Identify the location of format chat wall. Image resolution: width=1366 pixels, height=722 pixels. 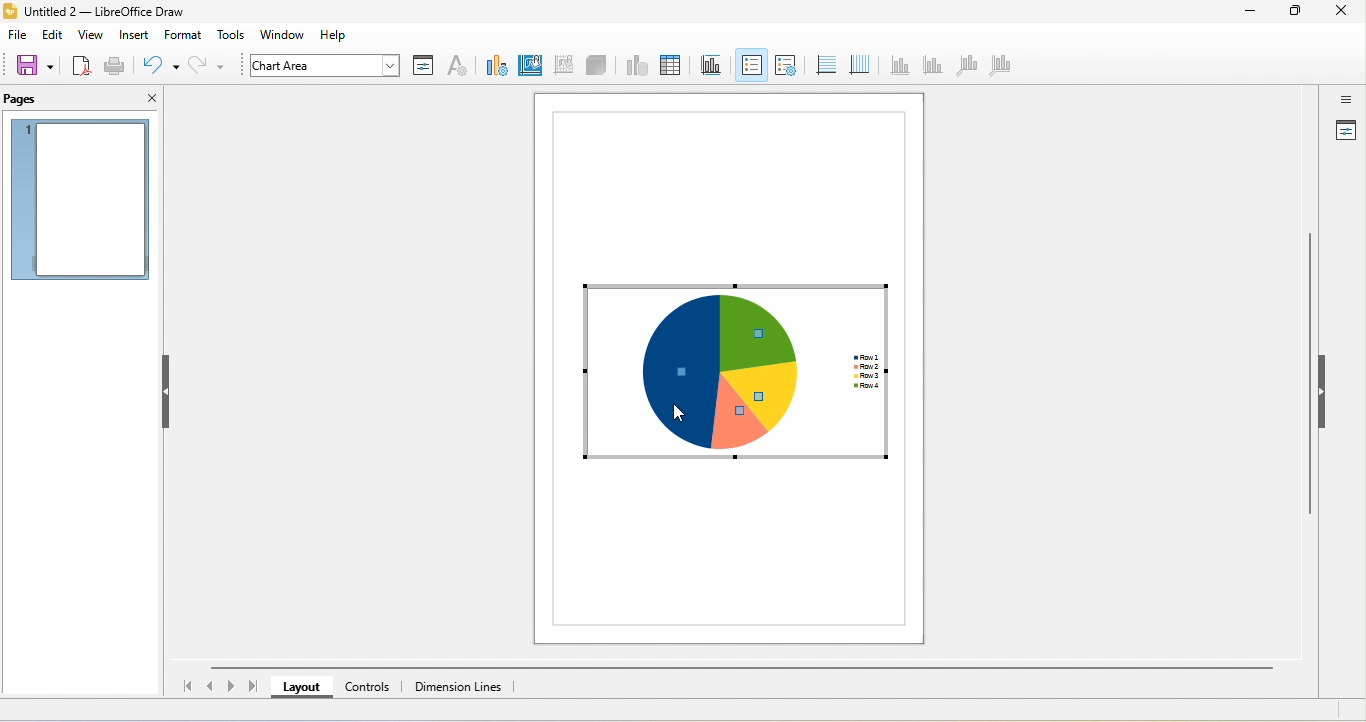
(561, 64).